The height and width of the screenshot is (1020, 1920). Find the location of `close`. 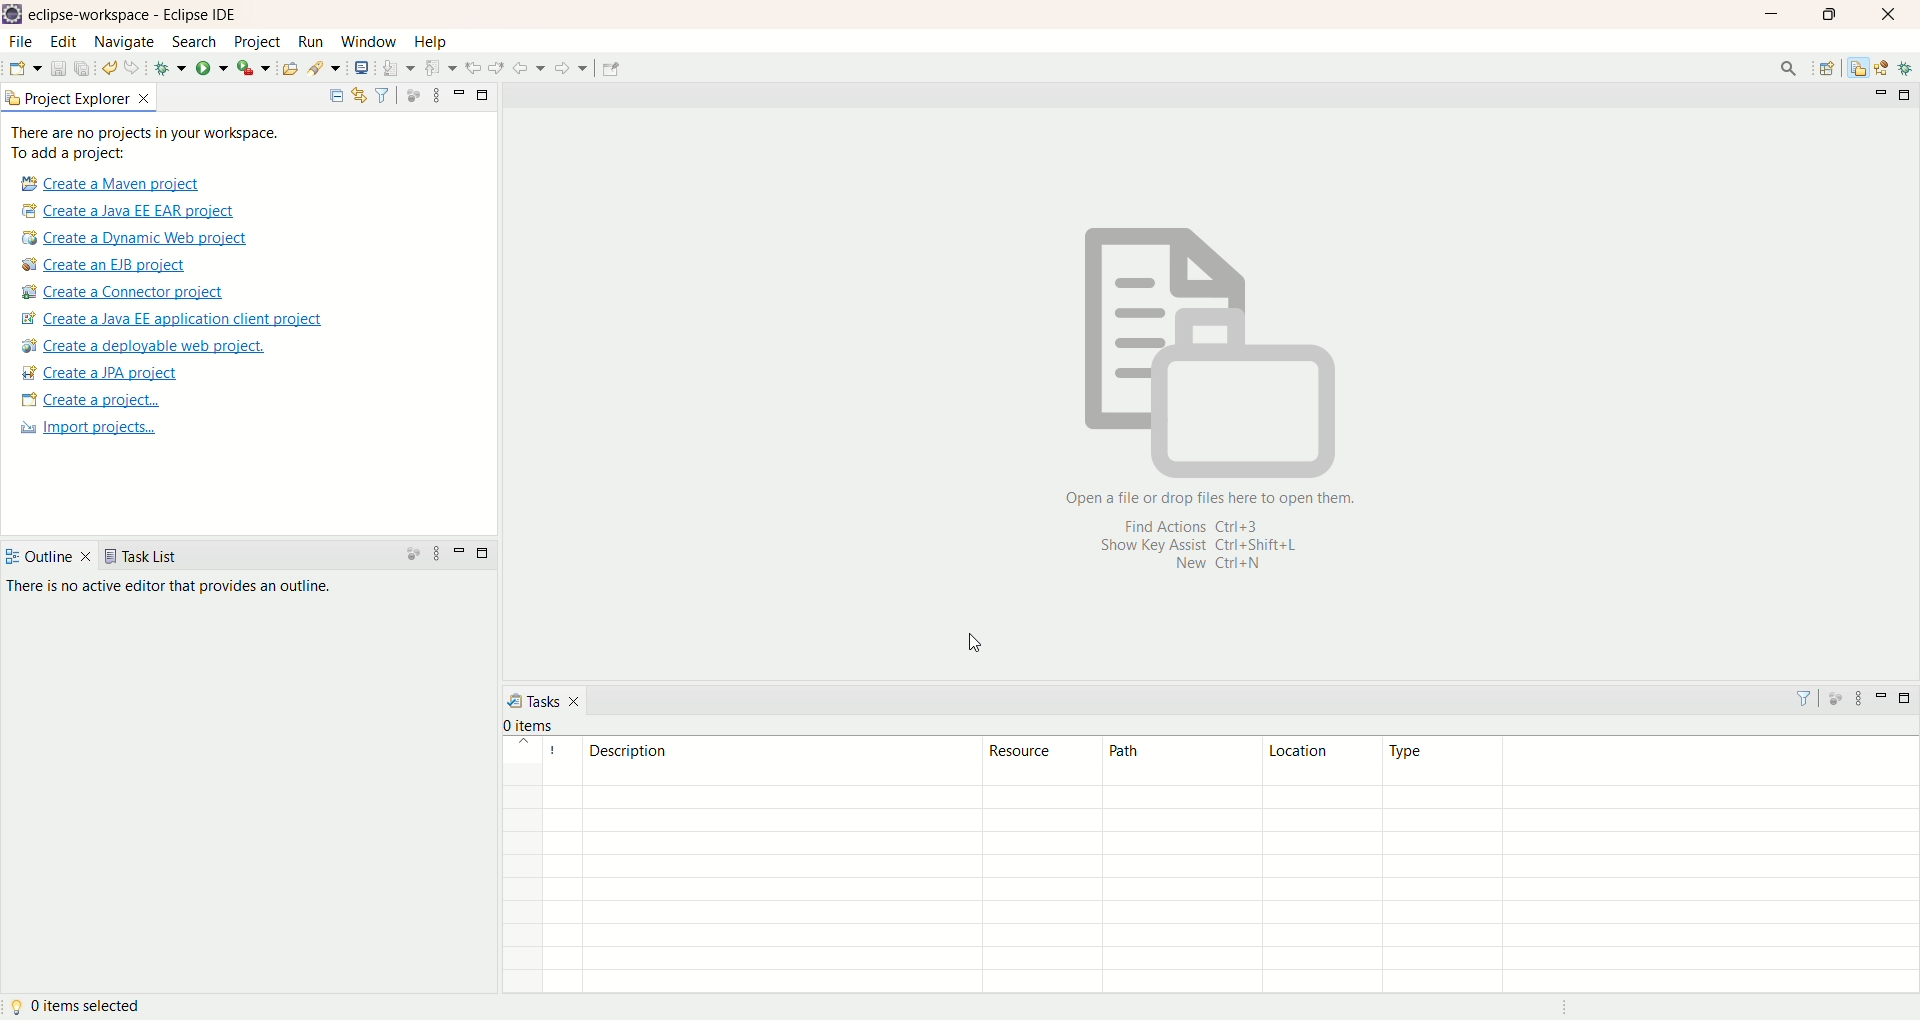

close is located at coordinates (1888, 14).